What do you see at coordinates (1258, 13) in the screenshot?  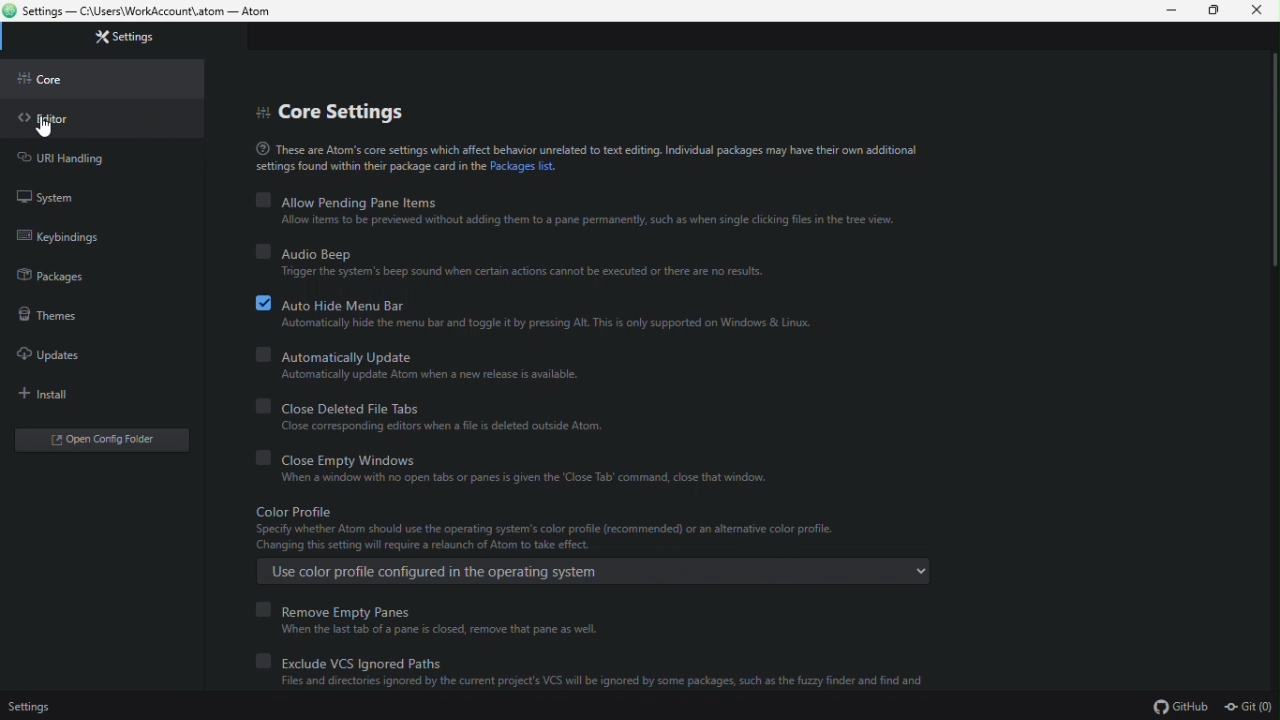 I see `close` at bounding box center [1258, 13].